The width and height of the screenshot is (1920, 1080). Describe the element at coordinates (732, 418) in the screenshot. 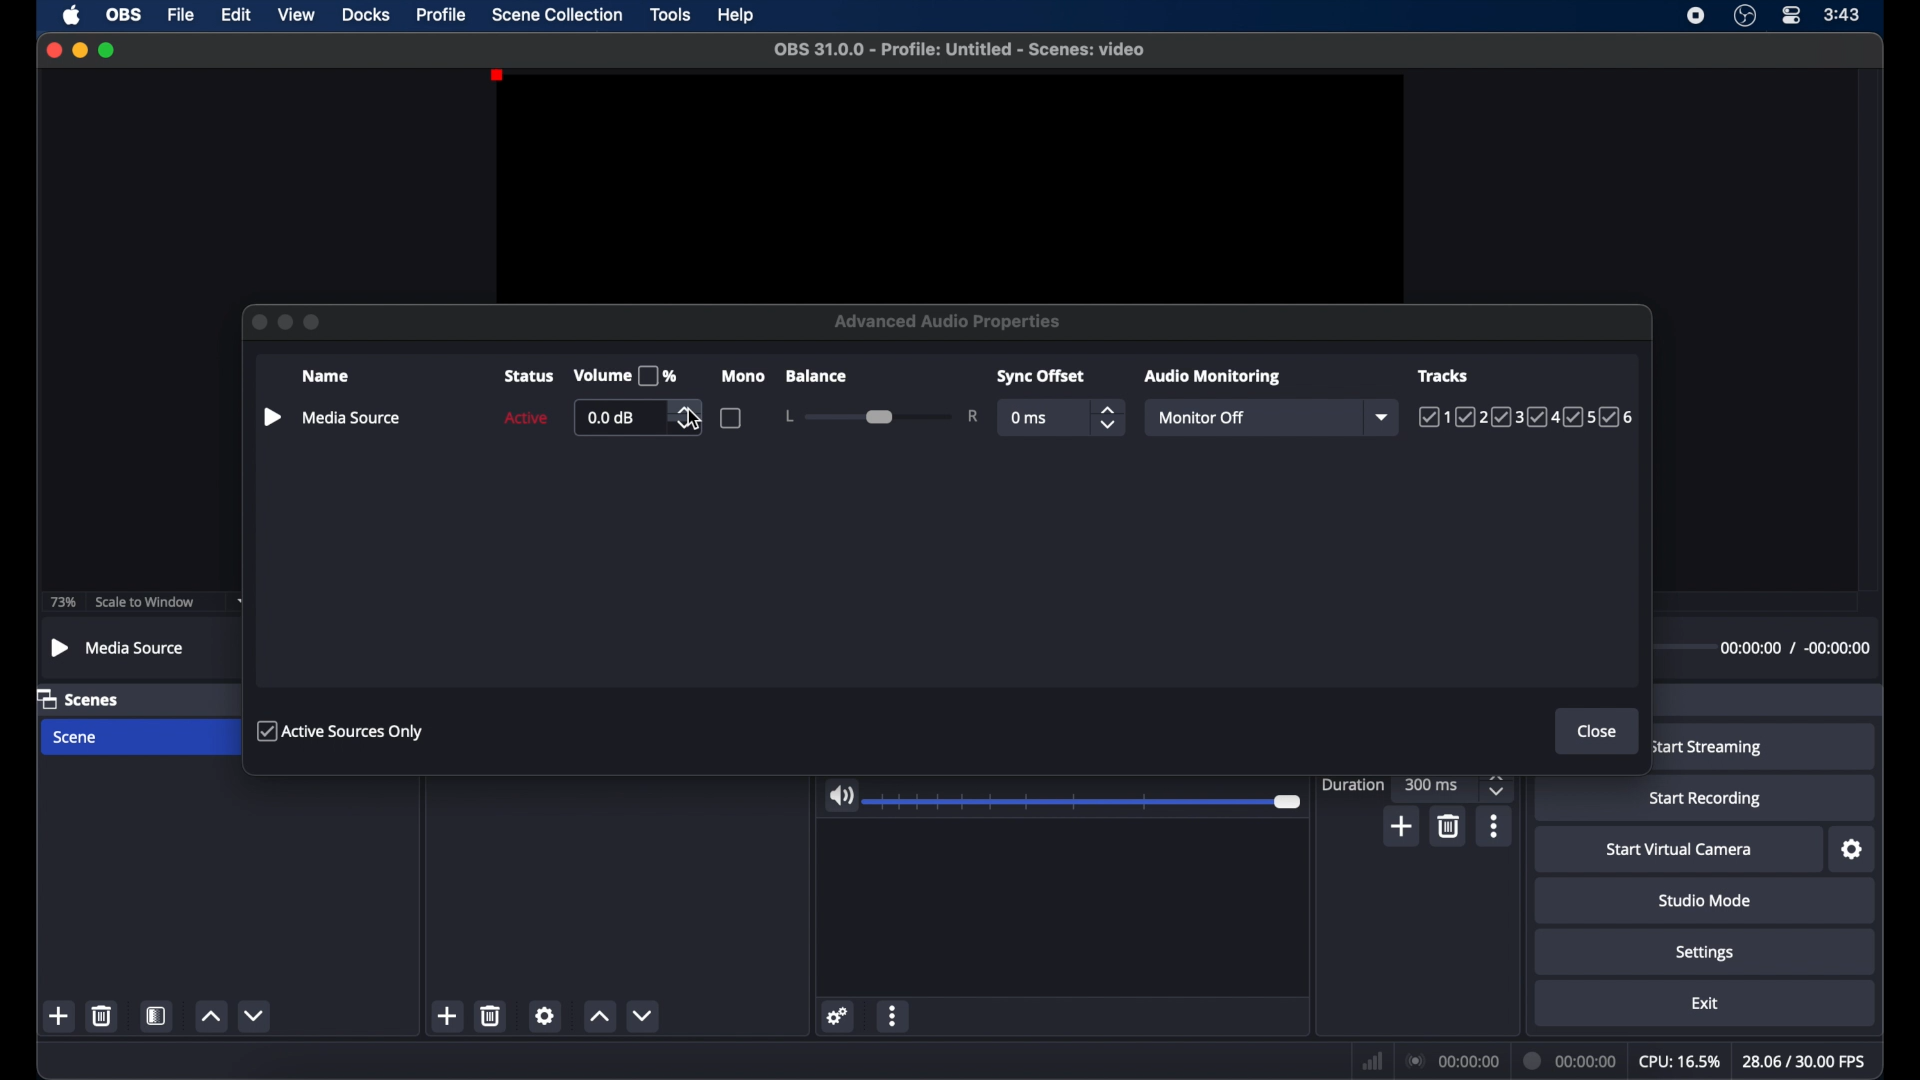

I see `checkbox` at that location.